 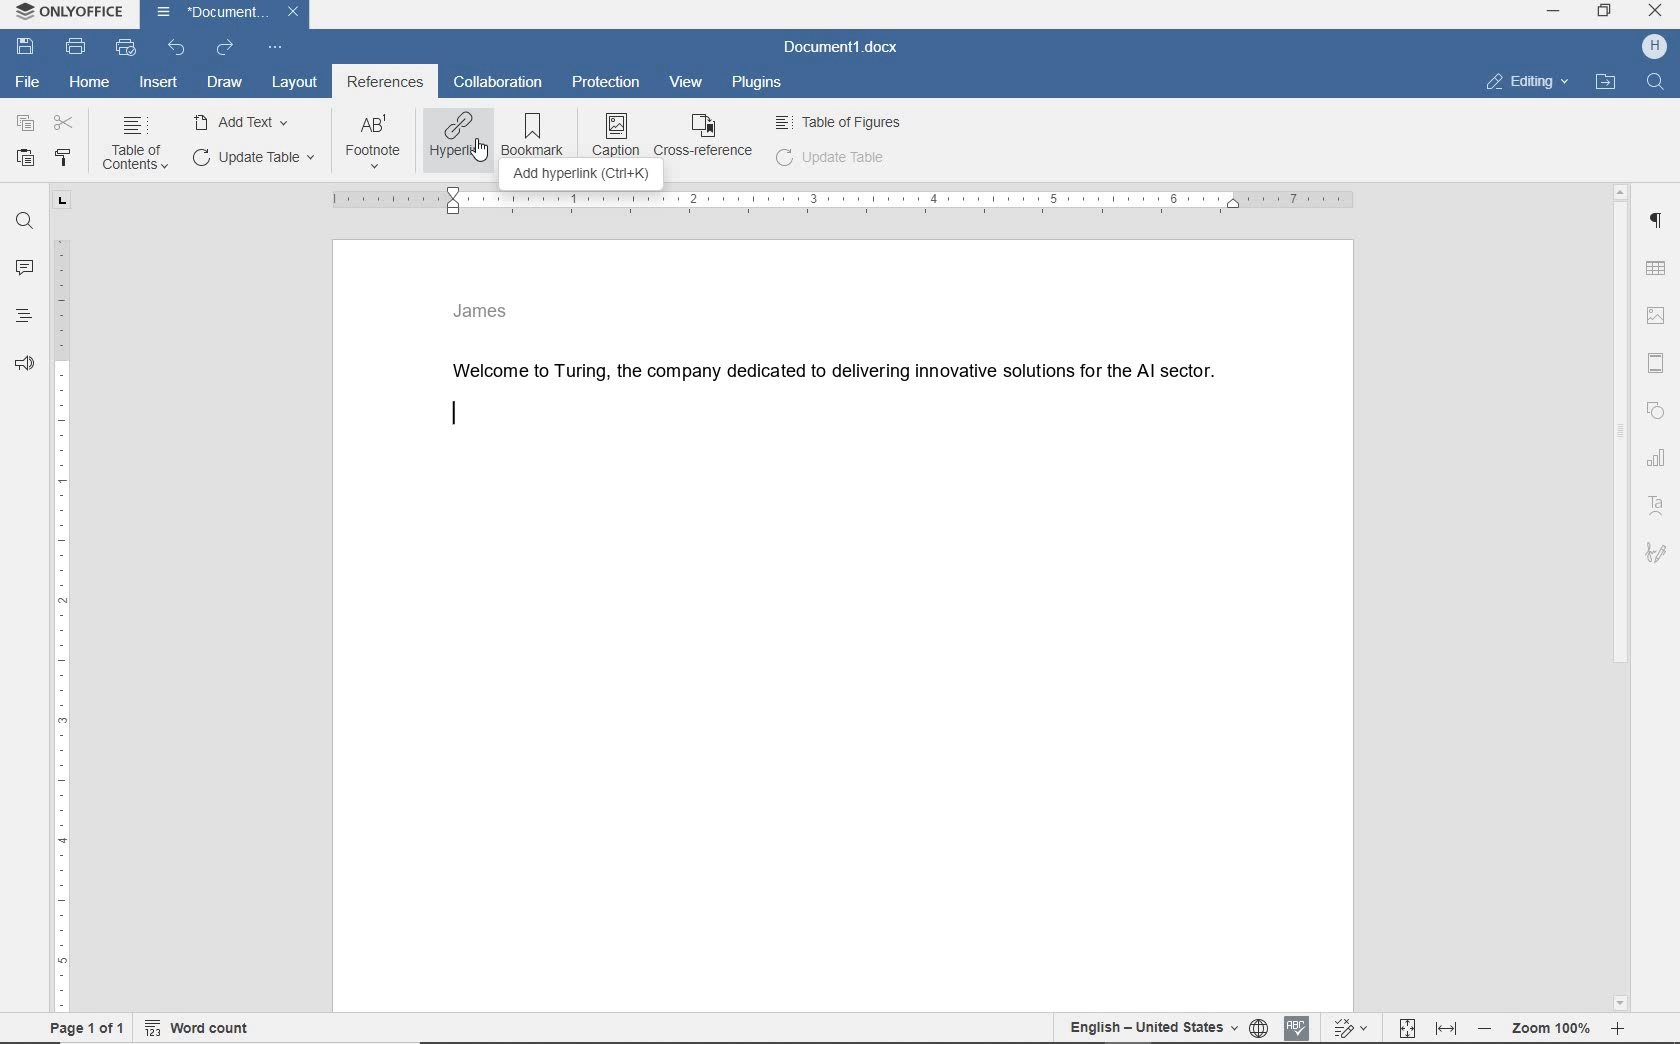 What do you see at coordinates (26, 222) in the screenshot?
I see `find` at bounding box center [26, 222].